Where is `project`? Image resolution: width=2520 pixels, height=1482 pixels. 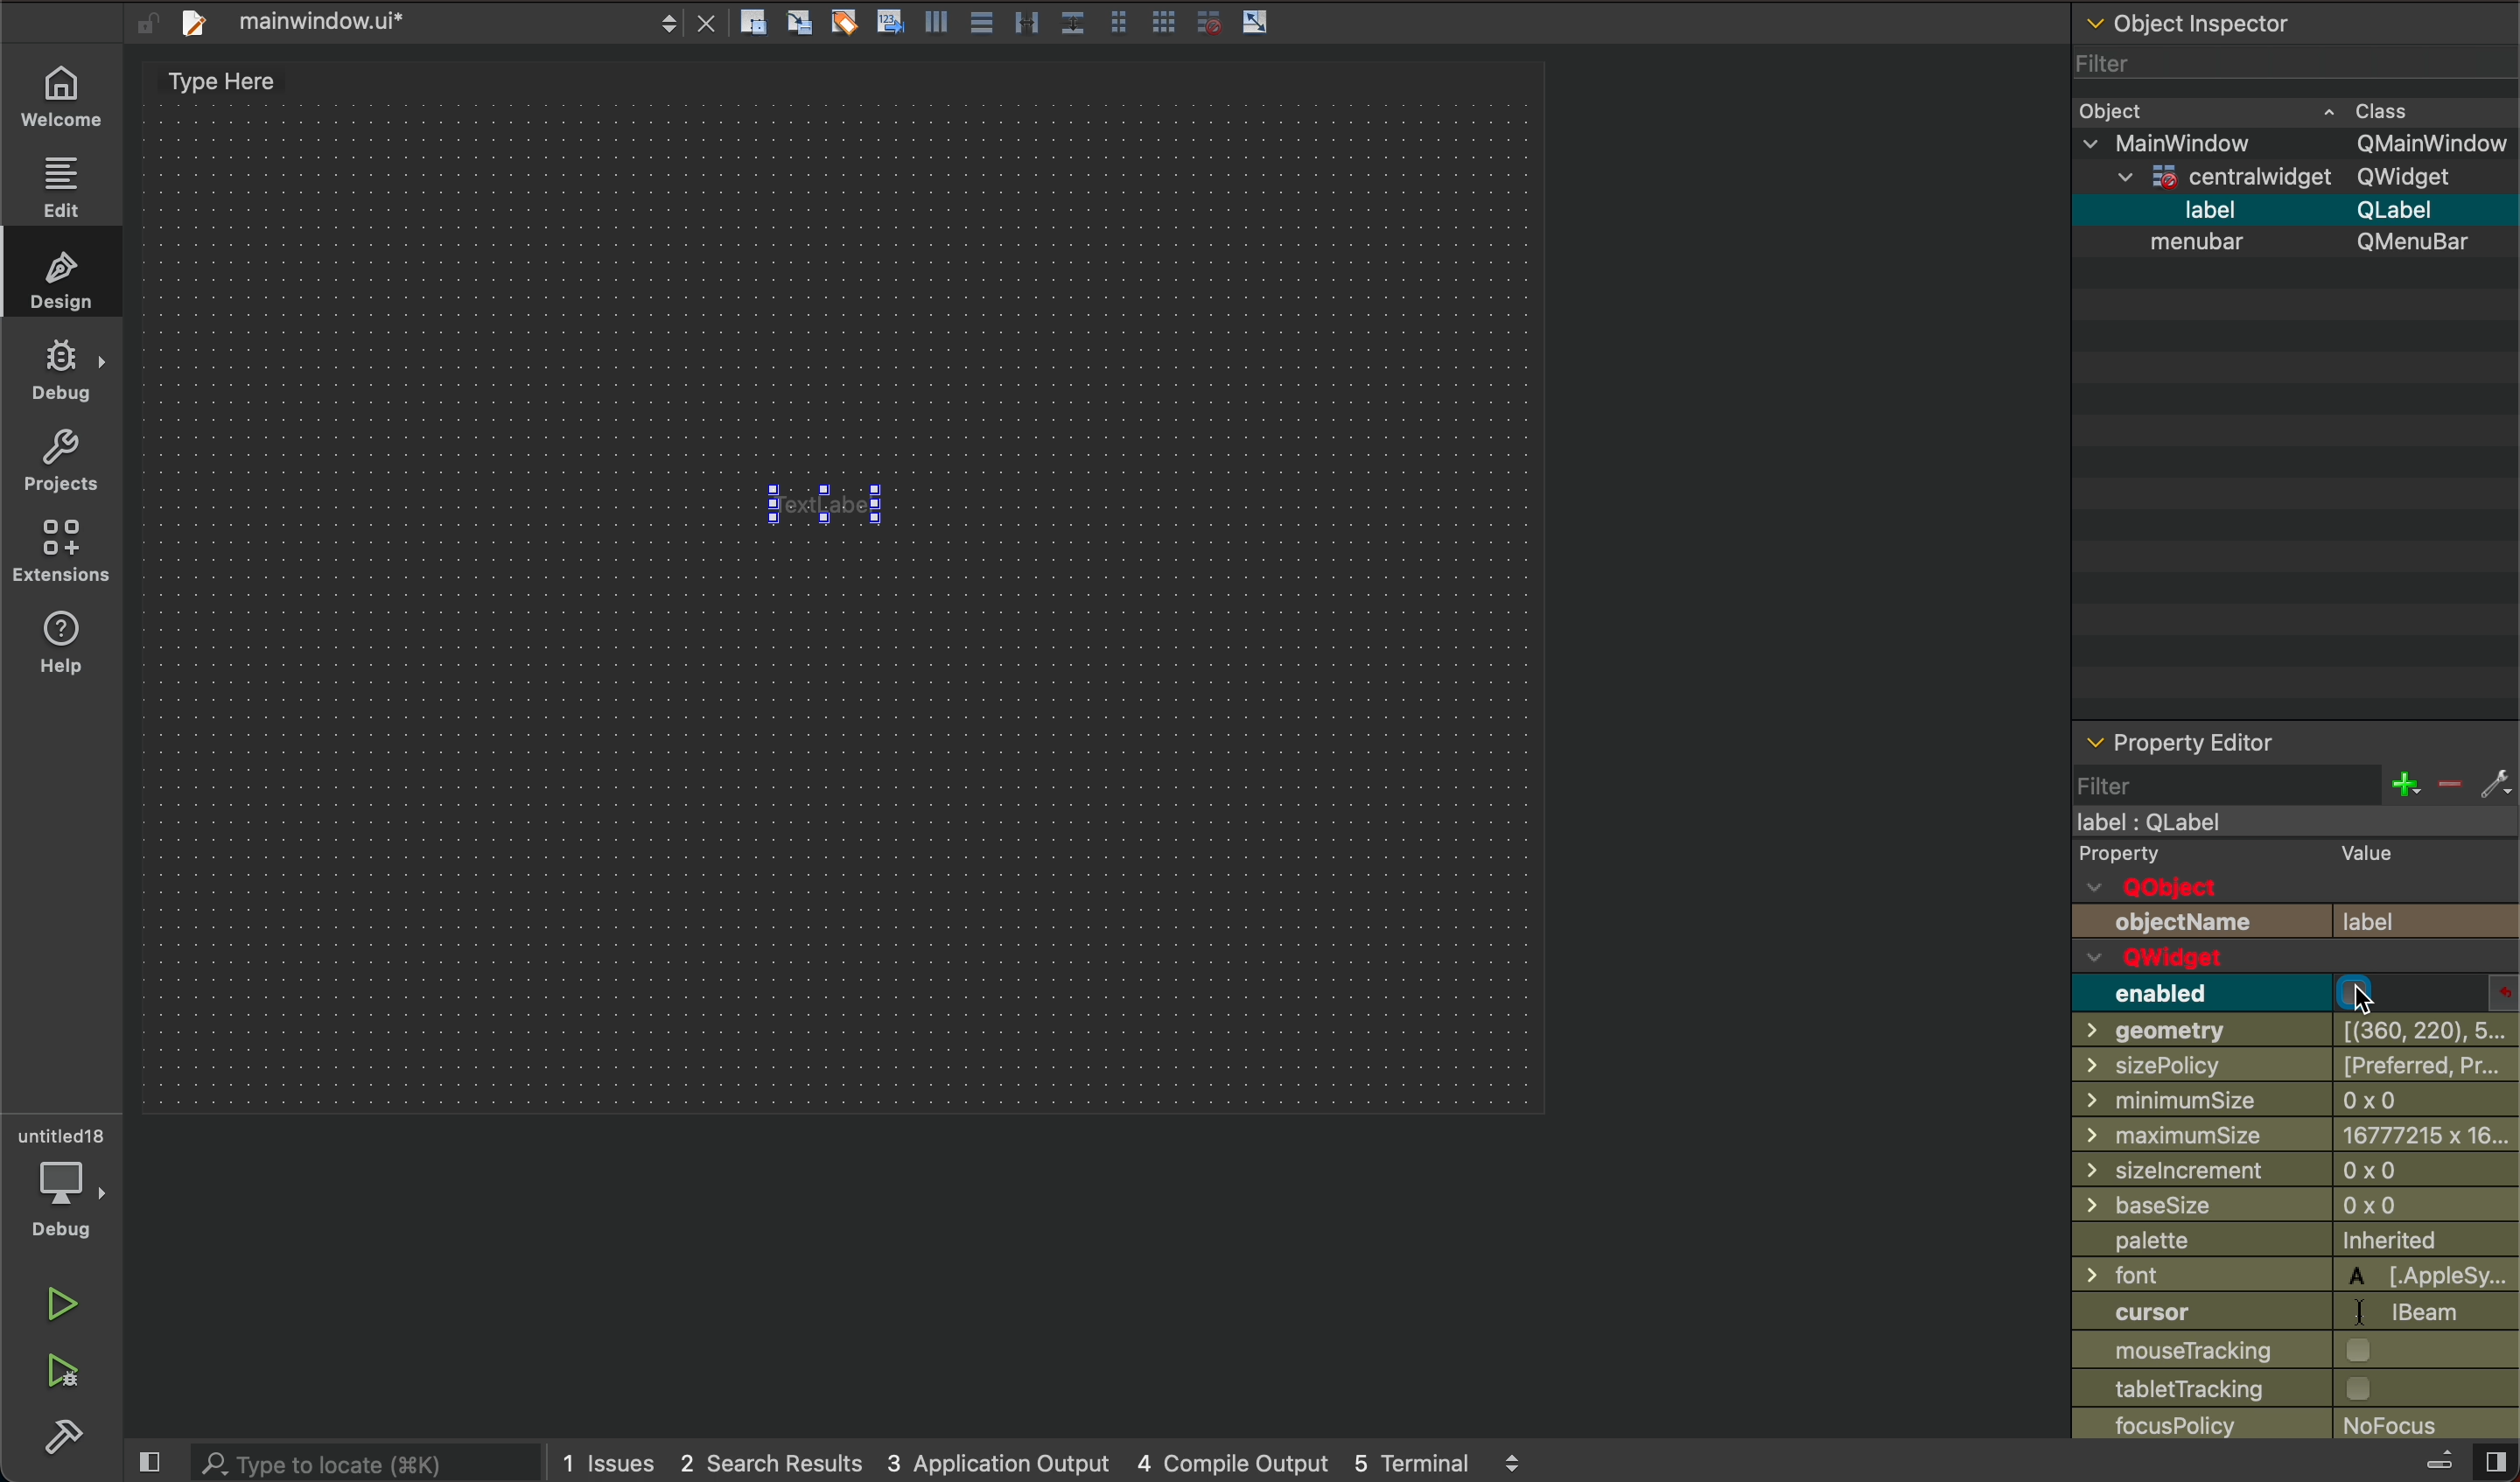
project is located at coordinates (60, 466).